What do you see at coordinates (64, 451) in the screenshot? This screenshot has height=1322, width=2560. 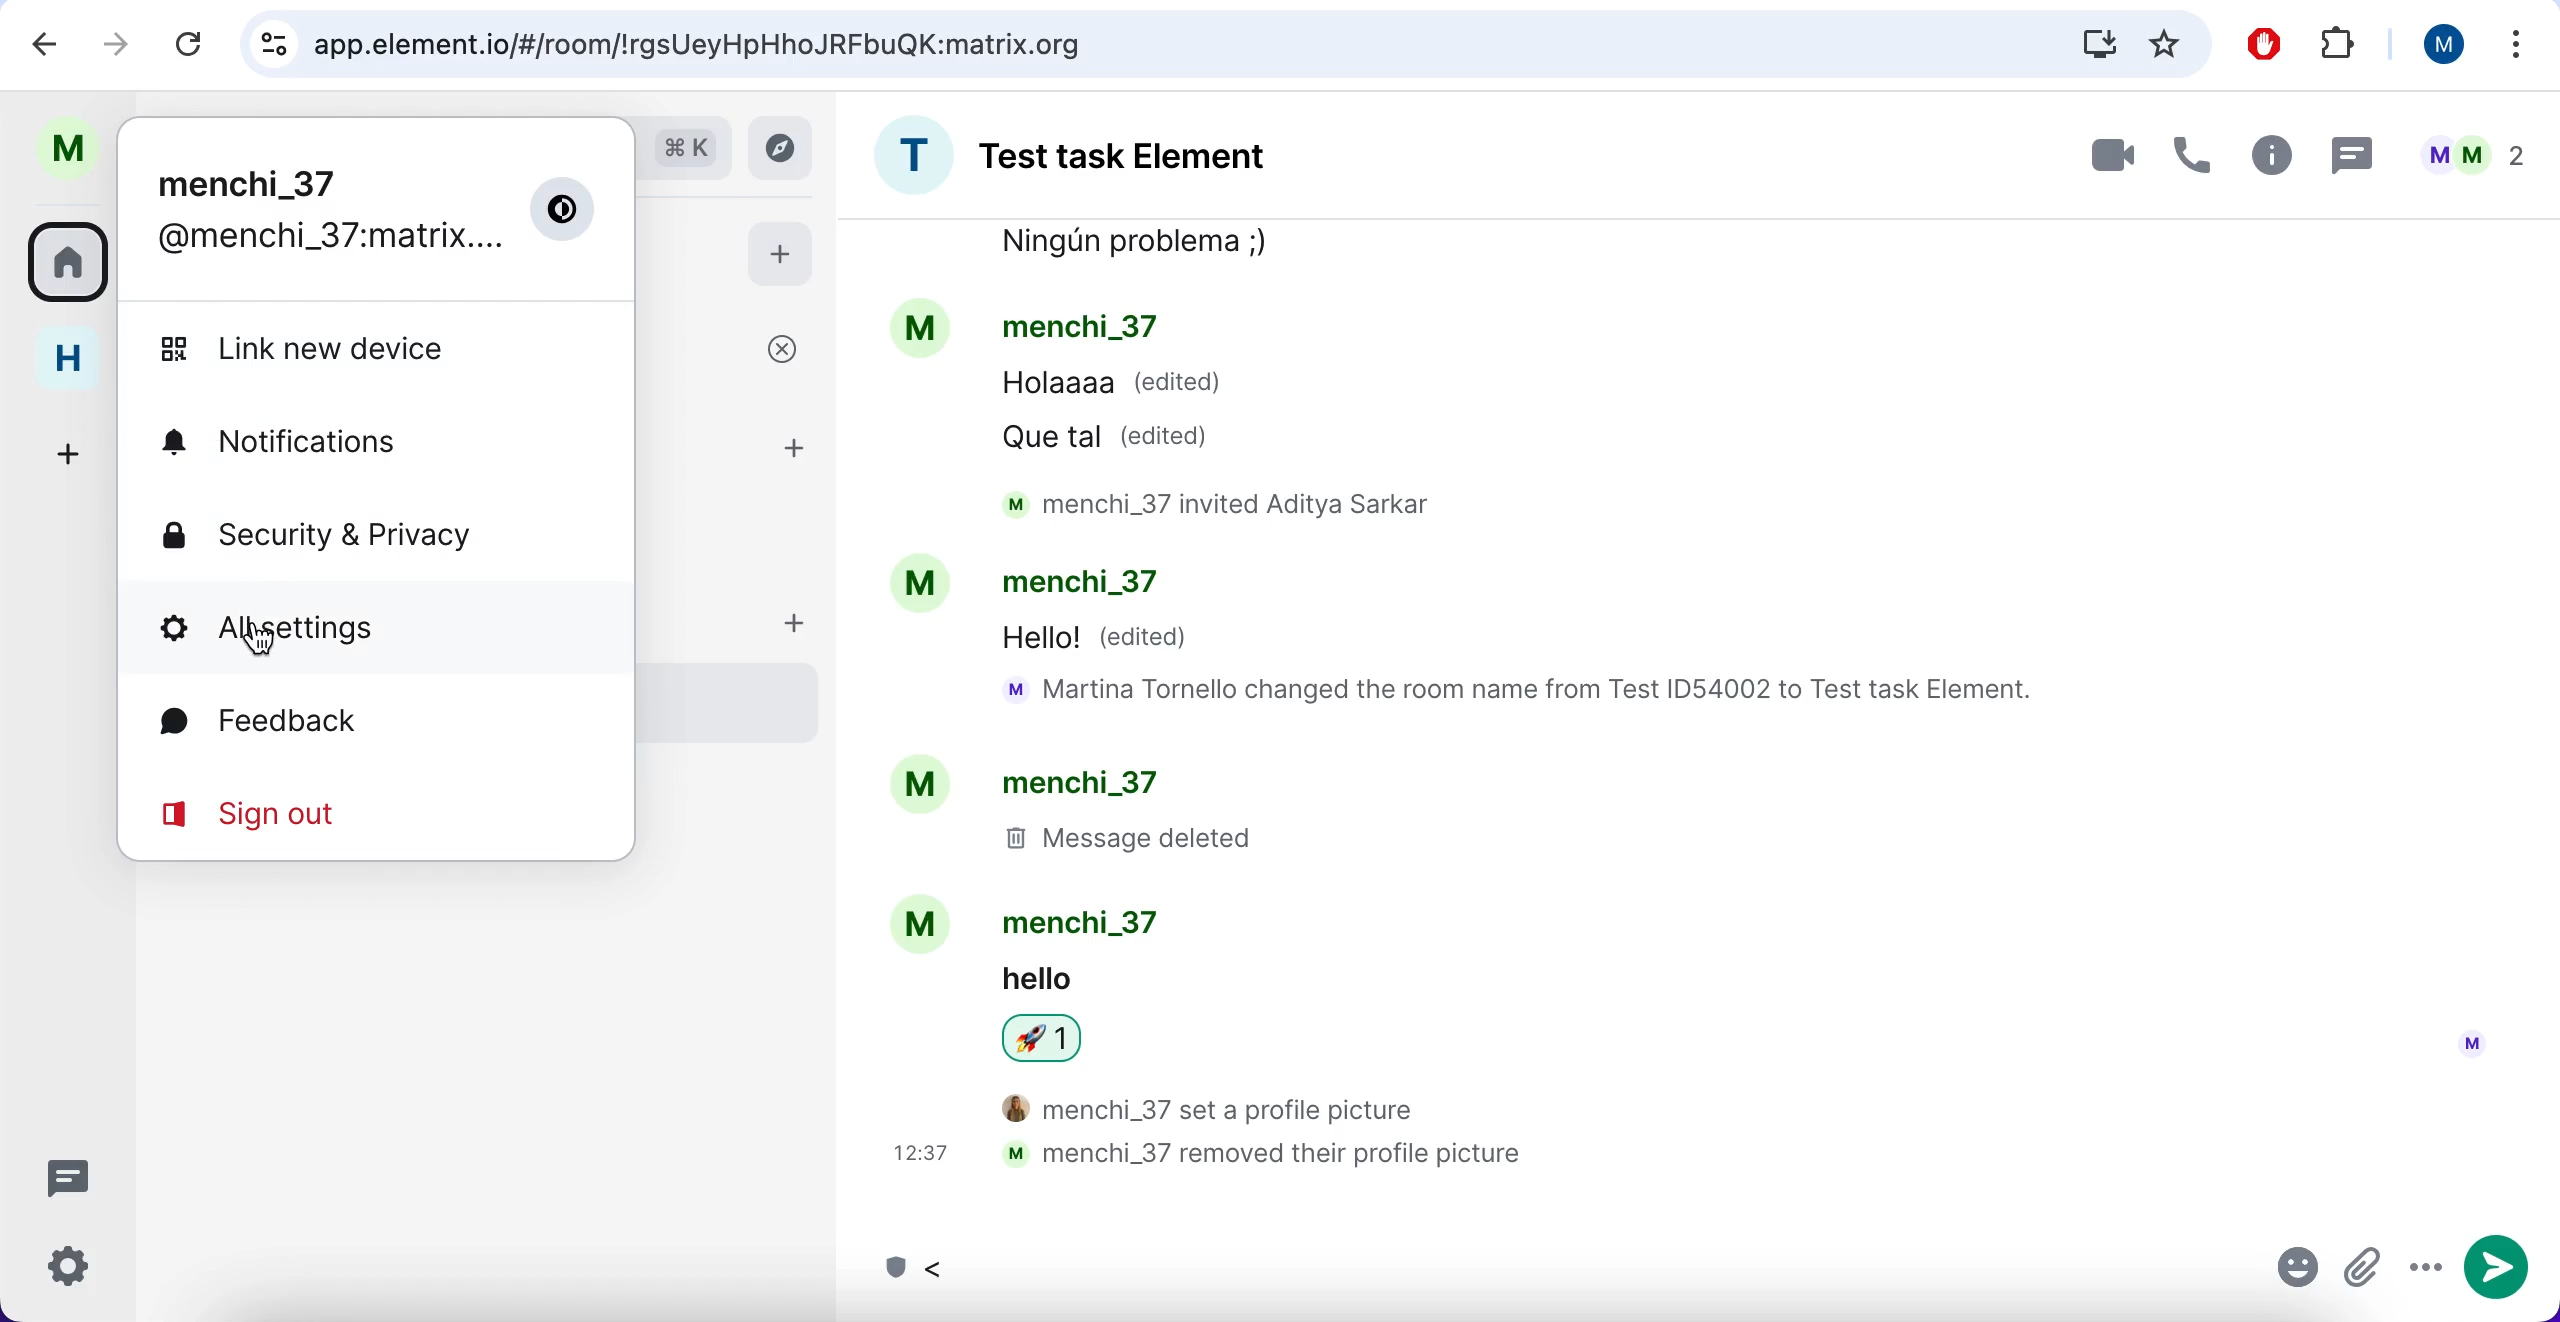 I see `create a space` at bounding box center [64, 451].